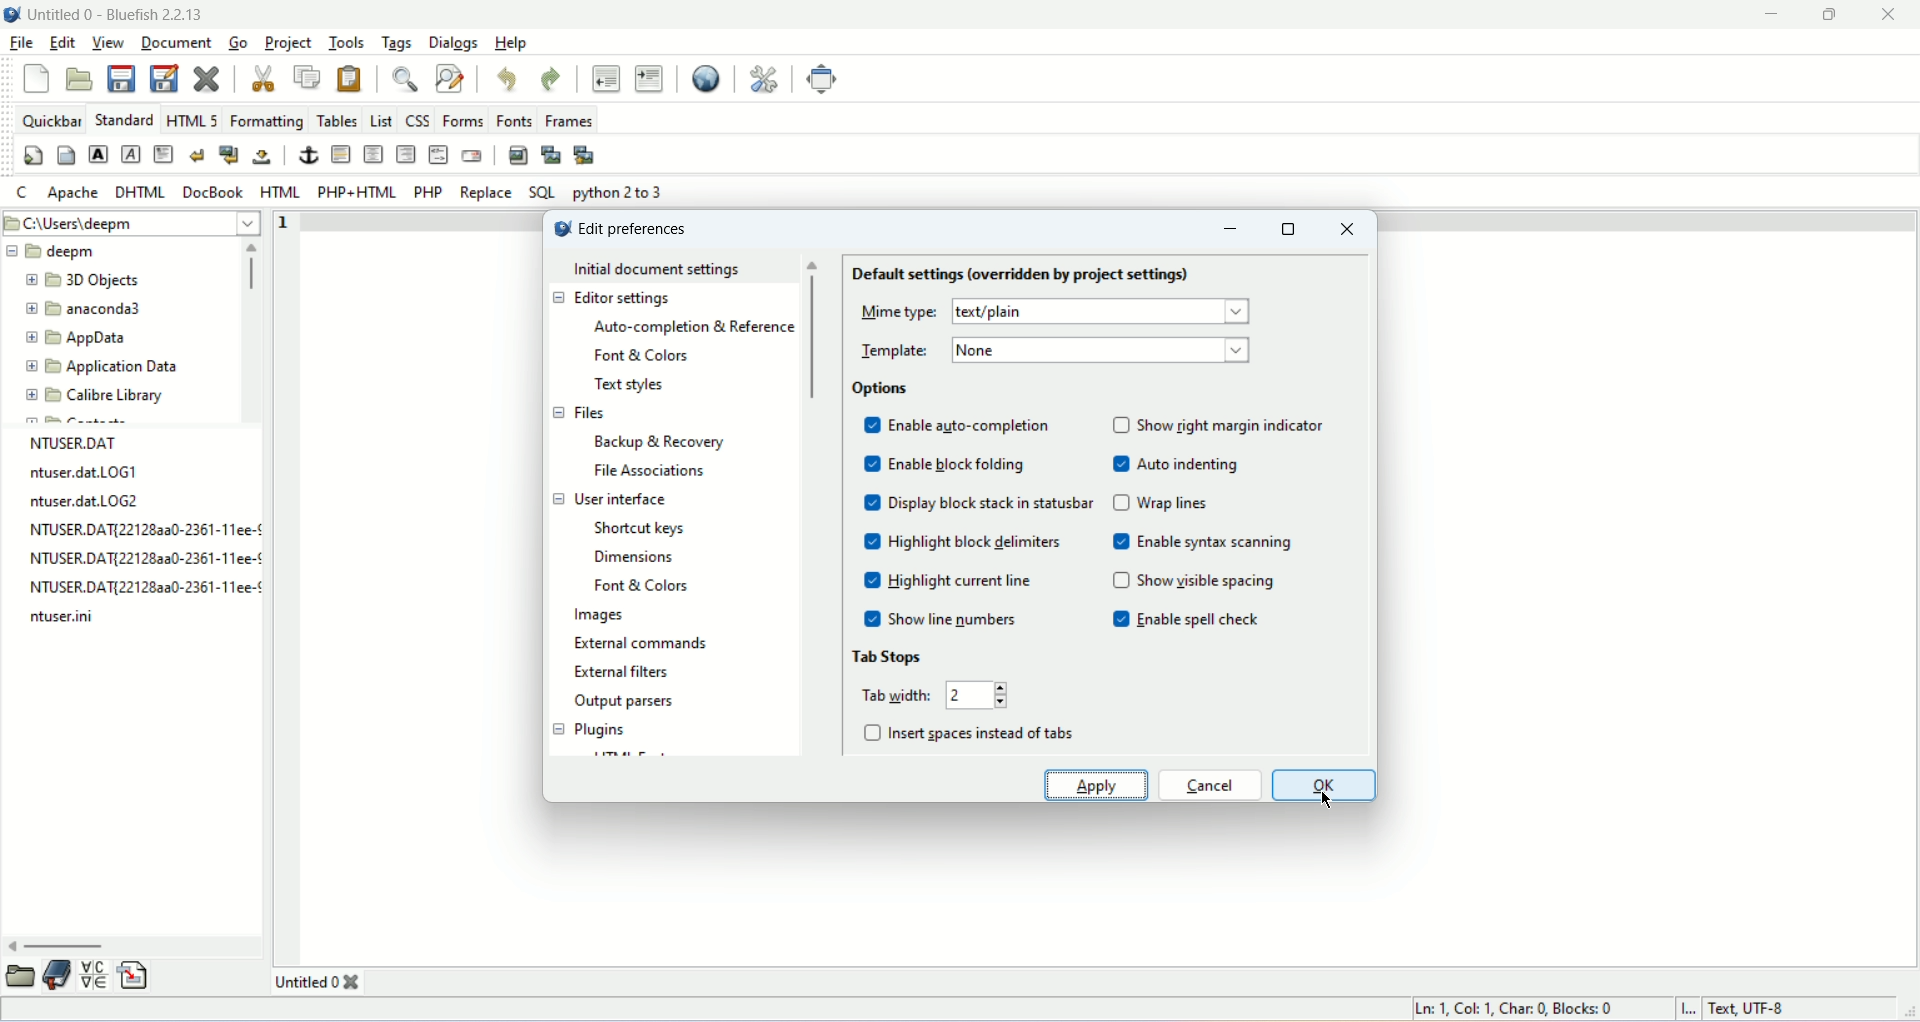  Describe the element at coordinates (56, 977) in the screenshot. I see `bookmark` at that location.